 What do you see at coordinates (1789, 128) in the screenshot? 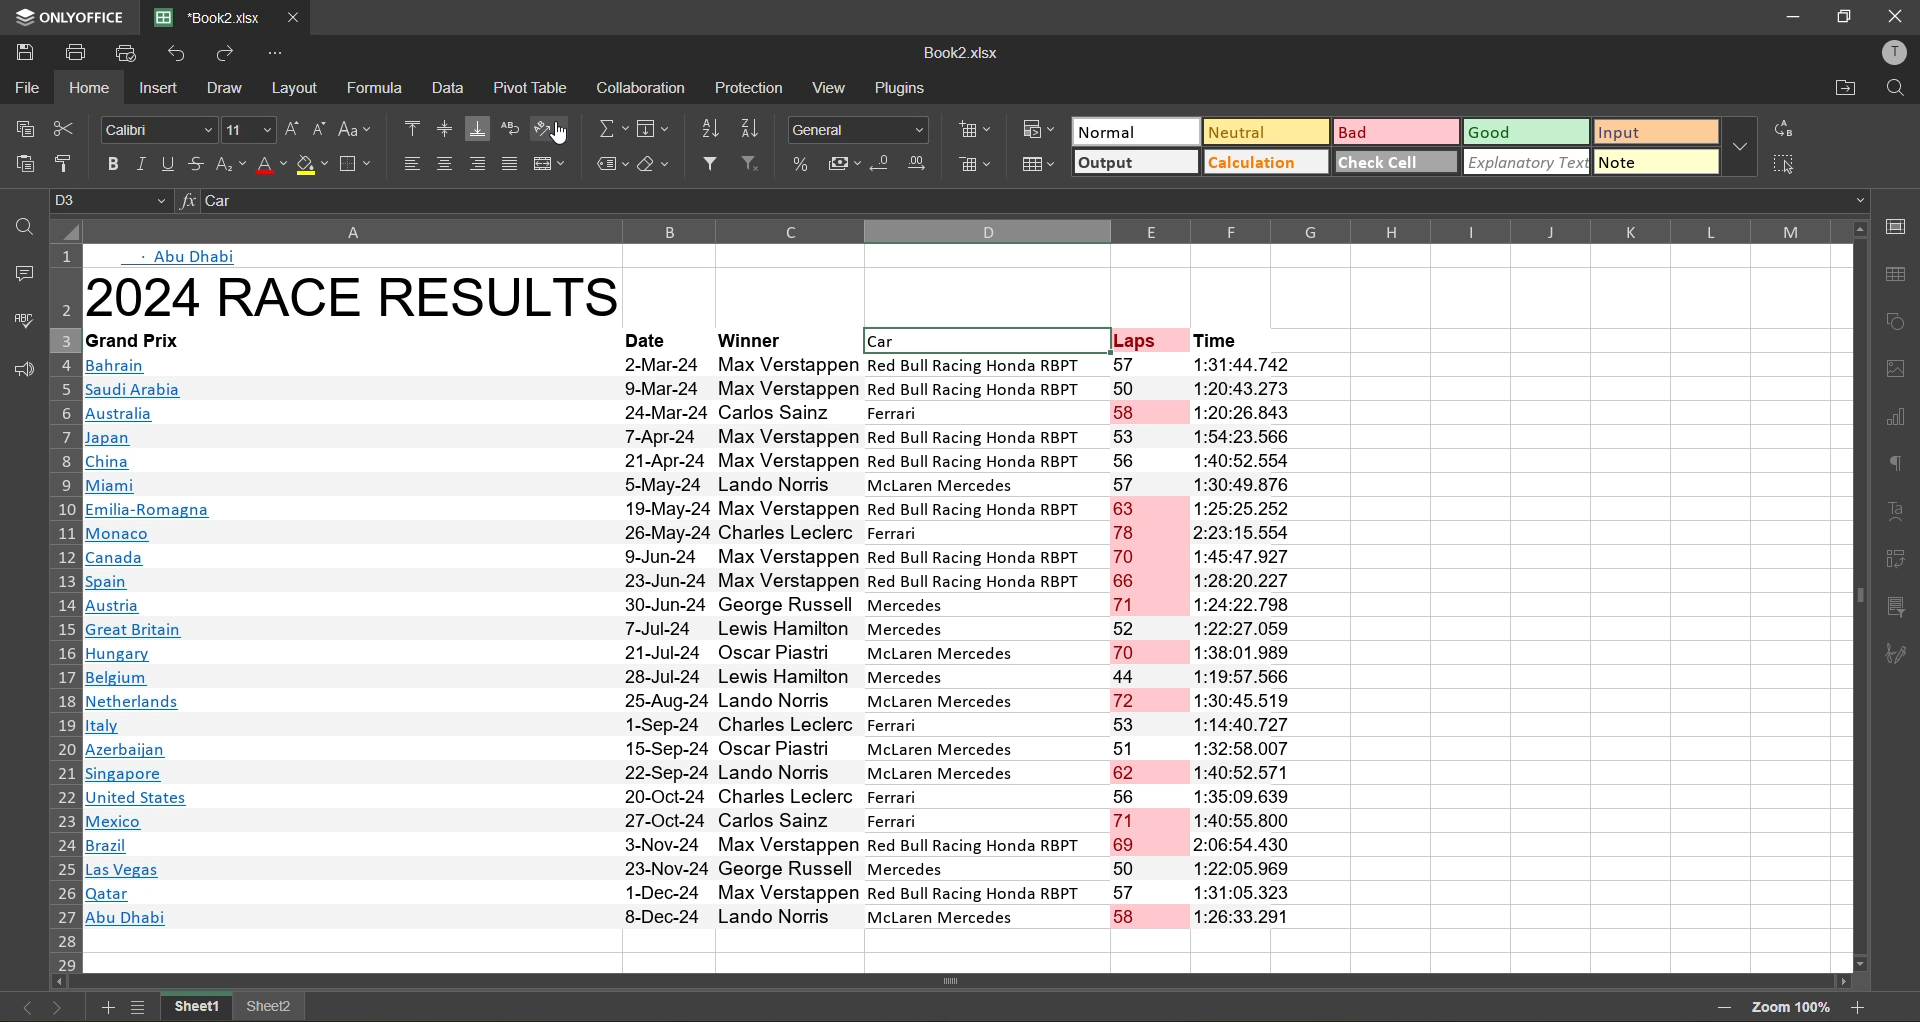
I see `replace` at bounding box center [1789, 128].